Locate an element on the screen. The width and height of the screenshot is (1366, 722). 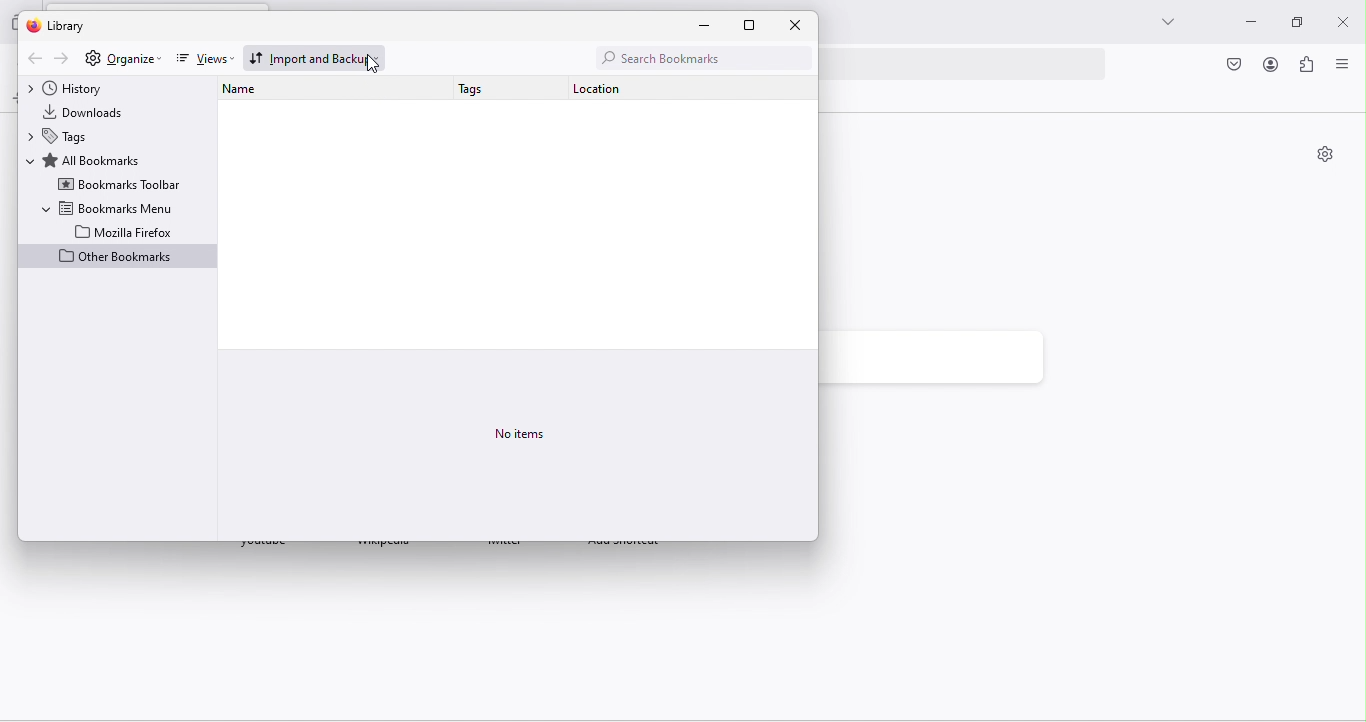
all bookmarks is located at coordinates (92, 160).